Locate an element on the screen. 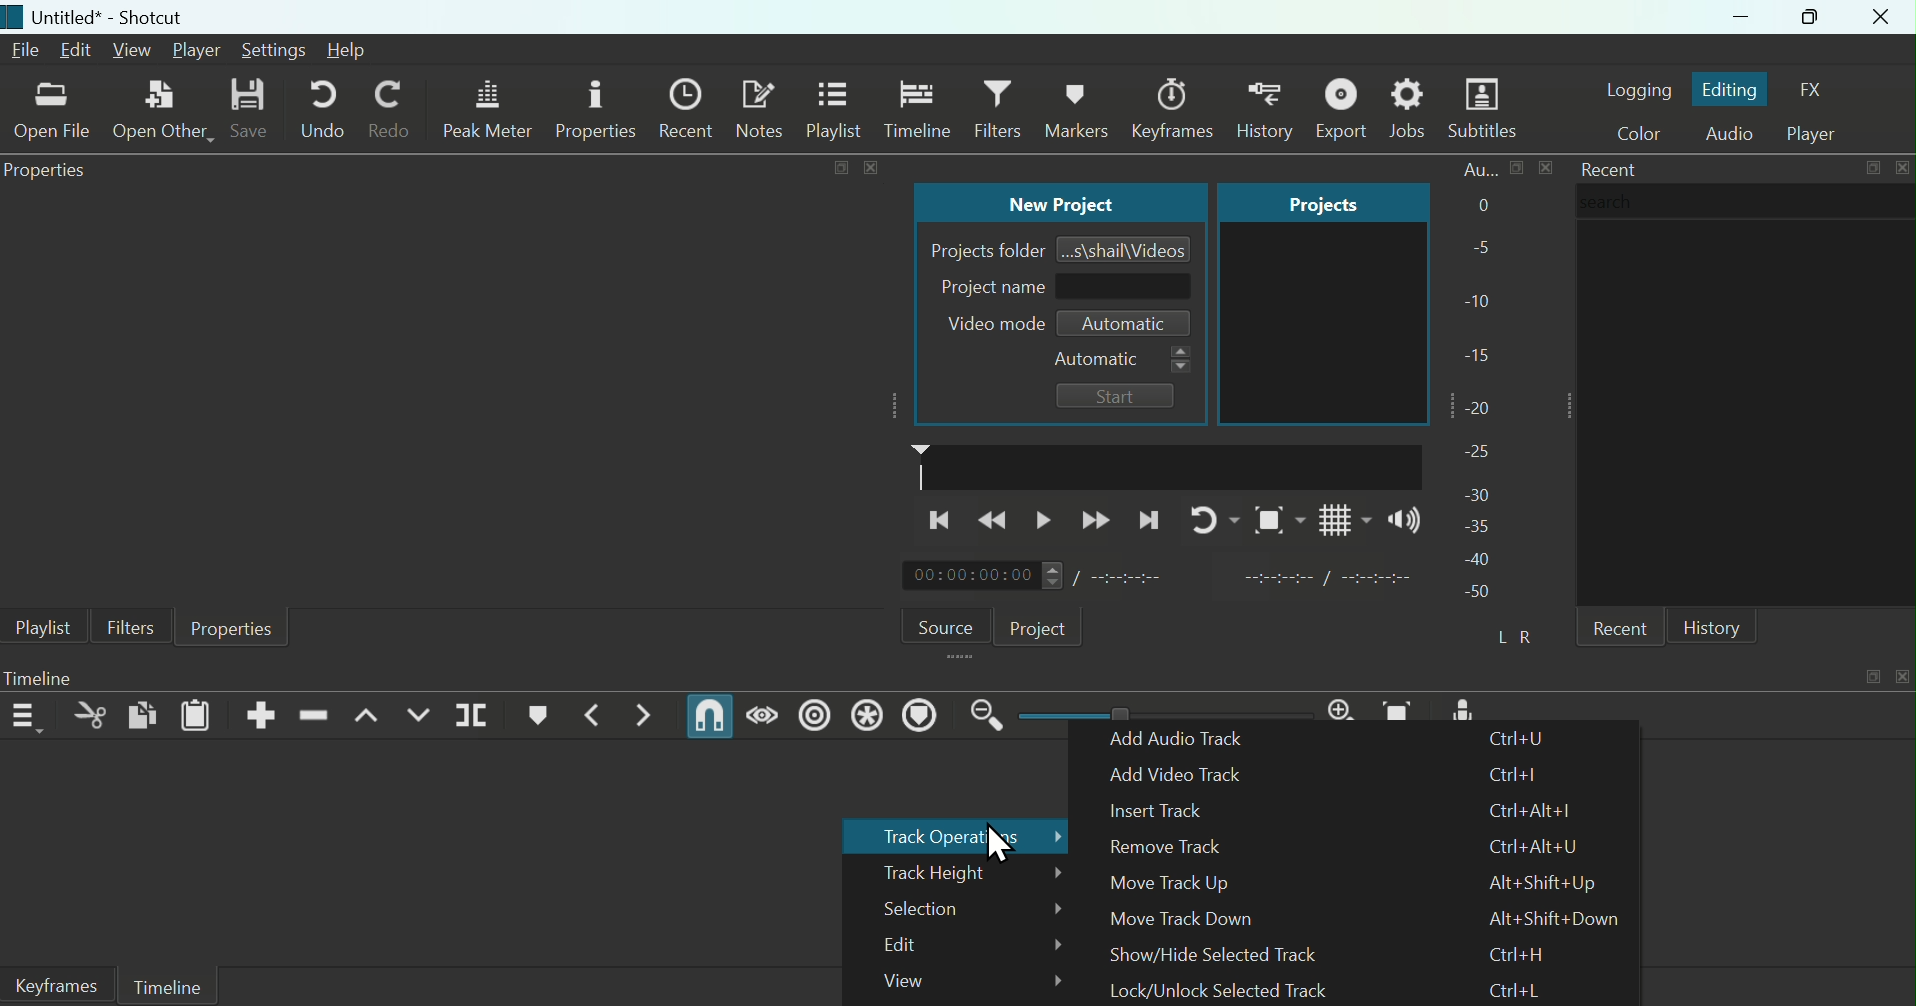 This screenshot has height=1006, width=1916. Ctrl+L is located at coordinates (1517, 987).